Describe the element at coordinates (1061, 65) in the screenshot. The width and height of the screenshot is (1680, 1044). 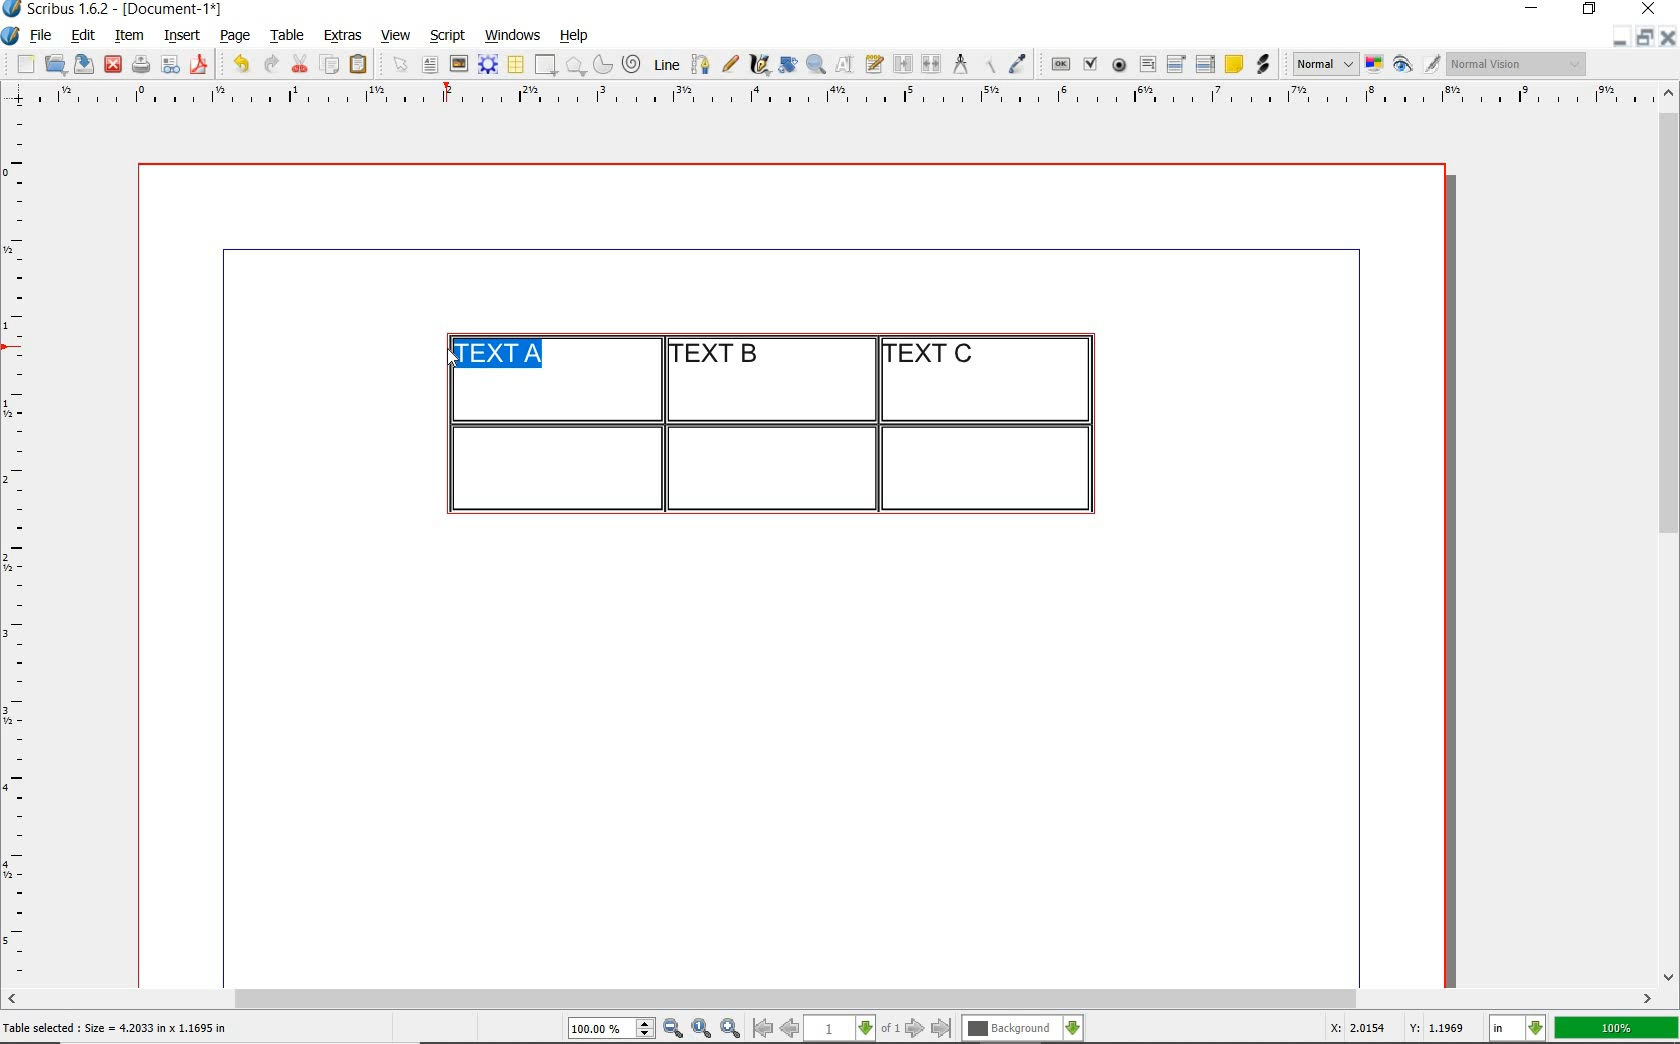
I see `pdf push button` at that location.